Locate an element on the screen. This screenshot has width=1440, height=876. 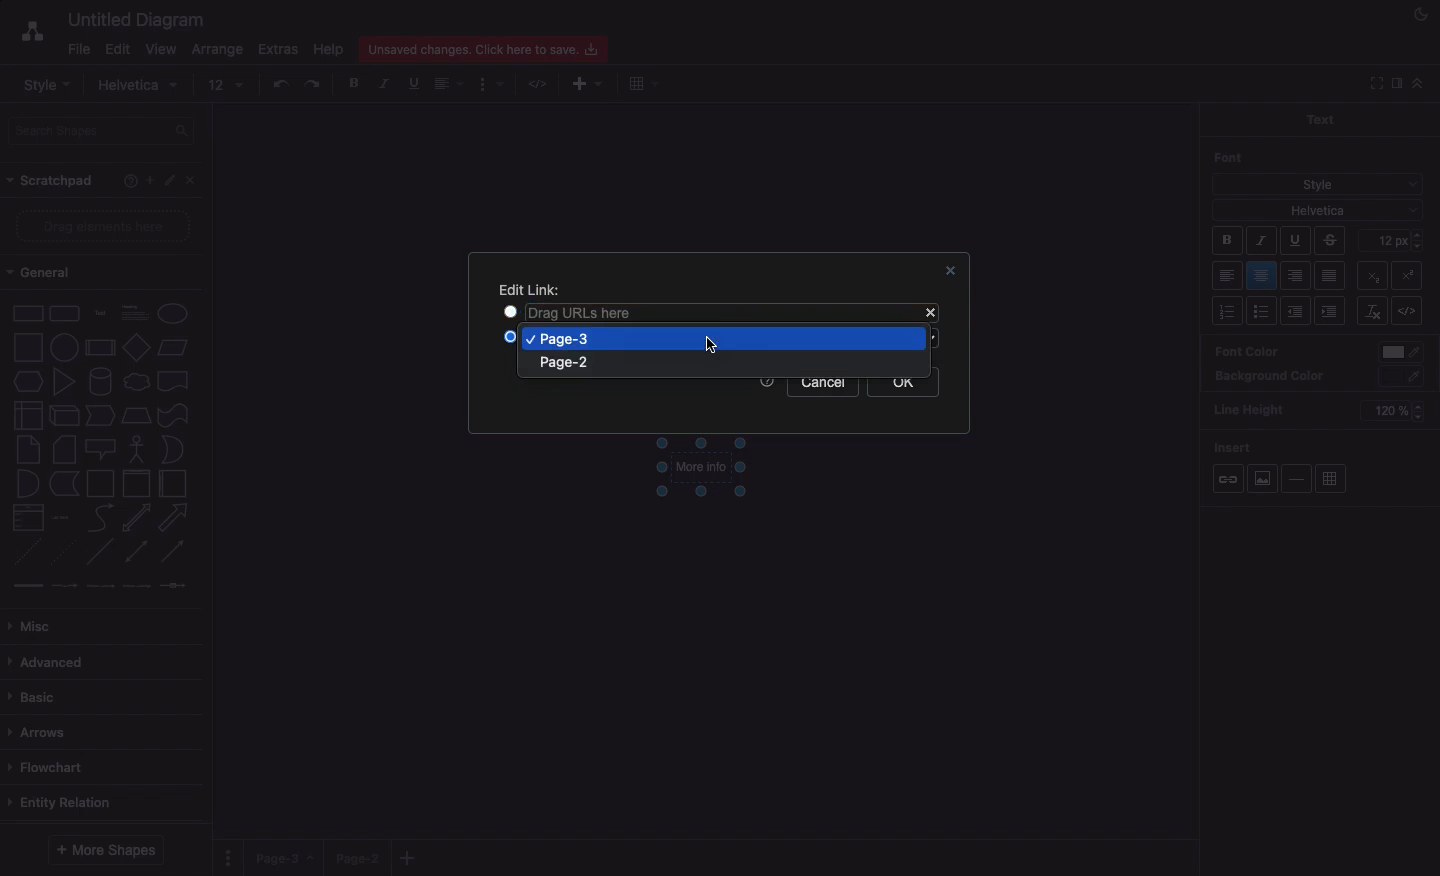
bidirectional connector  is located at coordinates (135, 551).